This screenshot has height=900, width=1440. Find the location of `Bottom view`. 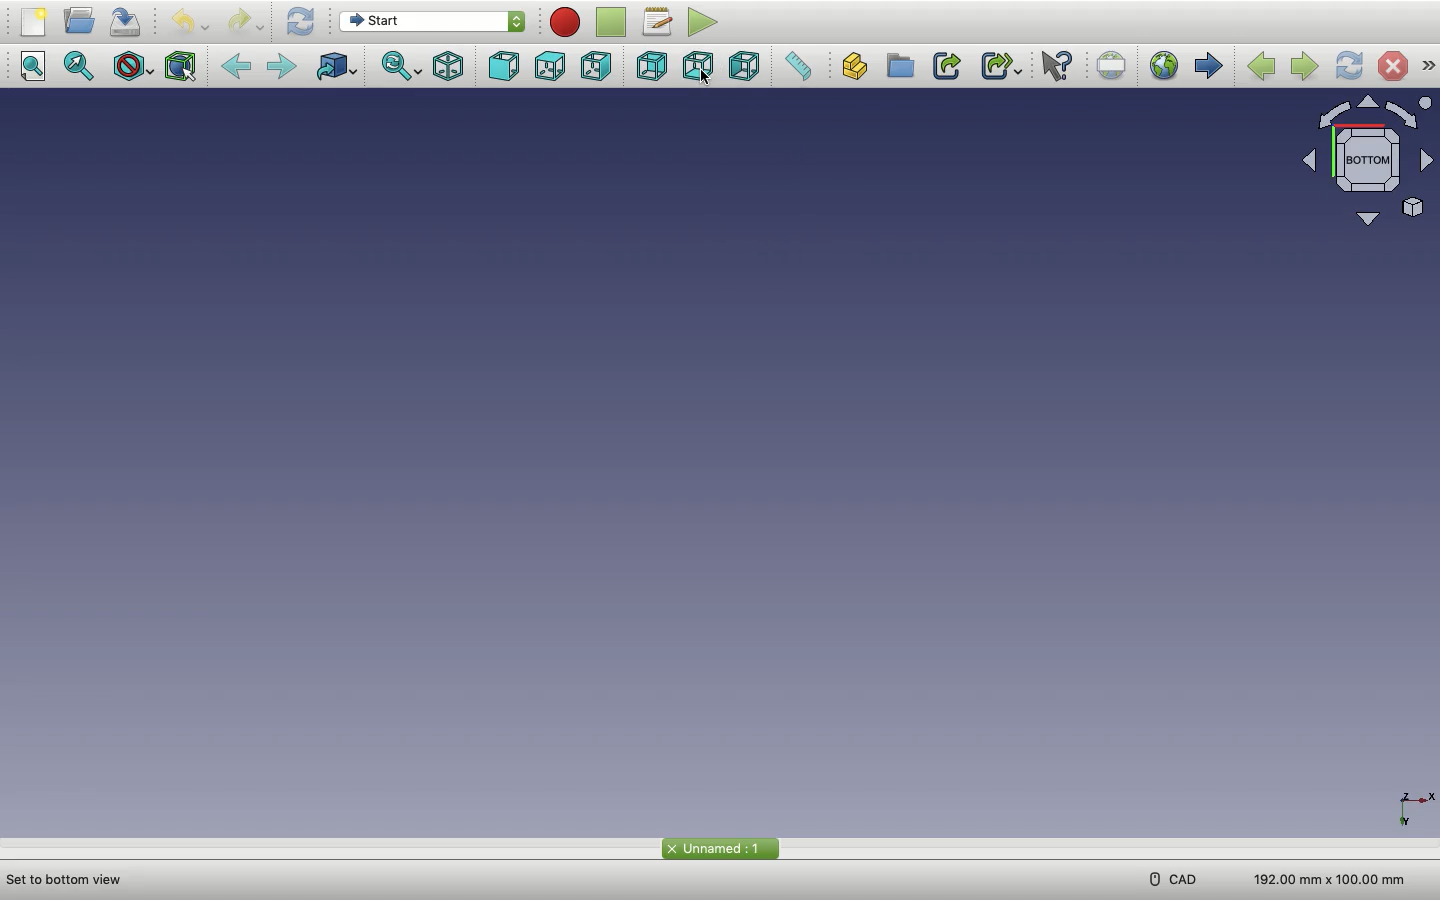

Bottom view is located at coordinates (1360, 165).